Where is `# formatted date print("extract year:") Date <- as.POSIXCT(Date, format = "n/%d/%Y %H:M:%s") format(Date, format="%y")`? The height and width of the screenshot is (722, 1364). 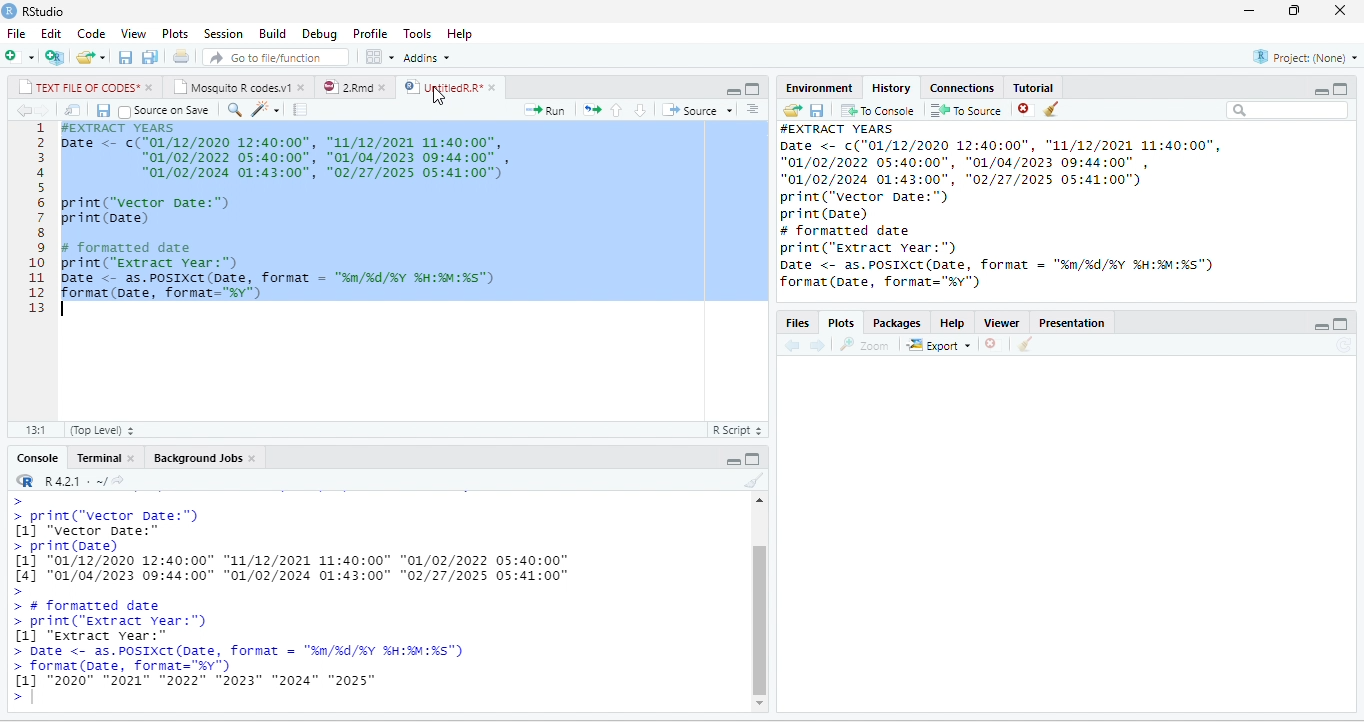
# formatted date print("extract year:") Date <- as.POSIXCT(Date, format = "n/%d/%Y %H:M:%s") format(Date, format="%y") is located at coordinates (279, 270).